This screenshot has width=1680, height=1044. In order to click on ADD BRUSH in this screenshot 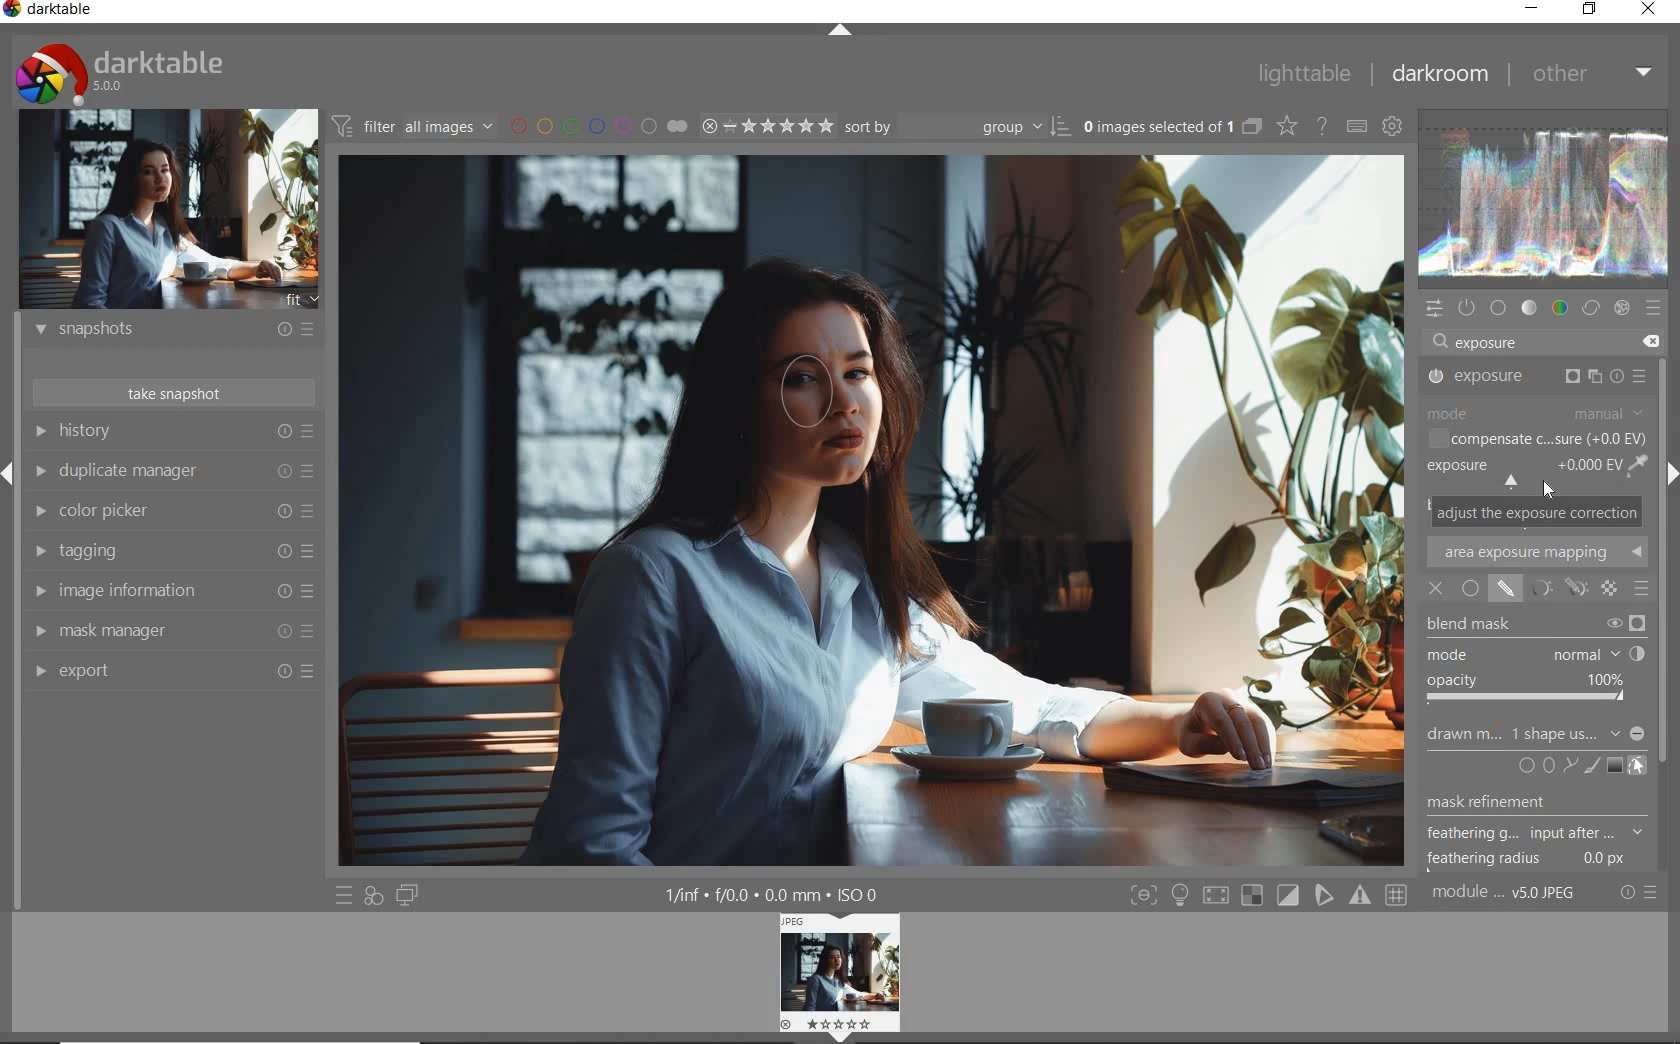, I will do `click(1590, 766)`.